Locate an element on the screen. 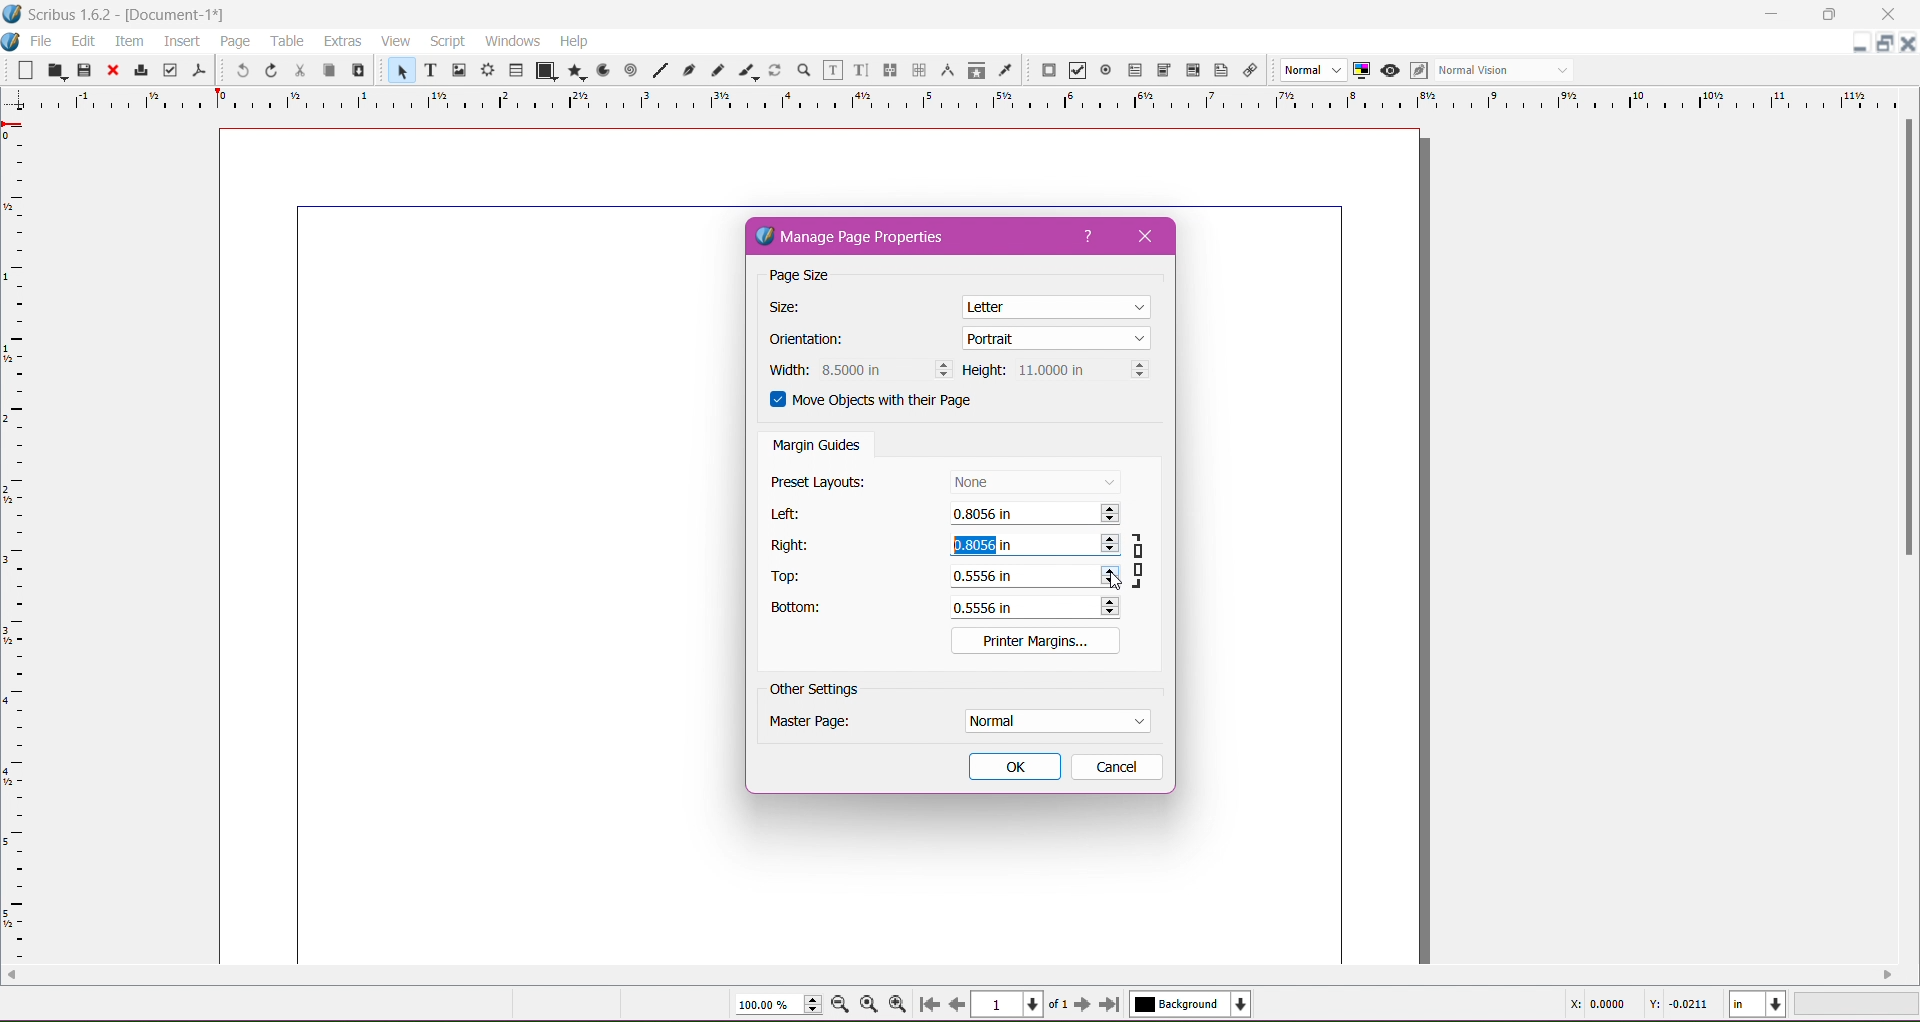  Text Frame is located at coordinates (429, 70).